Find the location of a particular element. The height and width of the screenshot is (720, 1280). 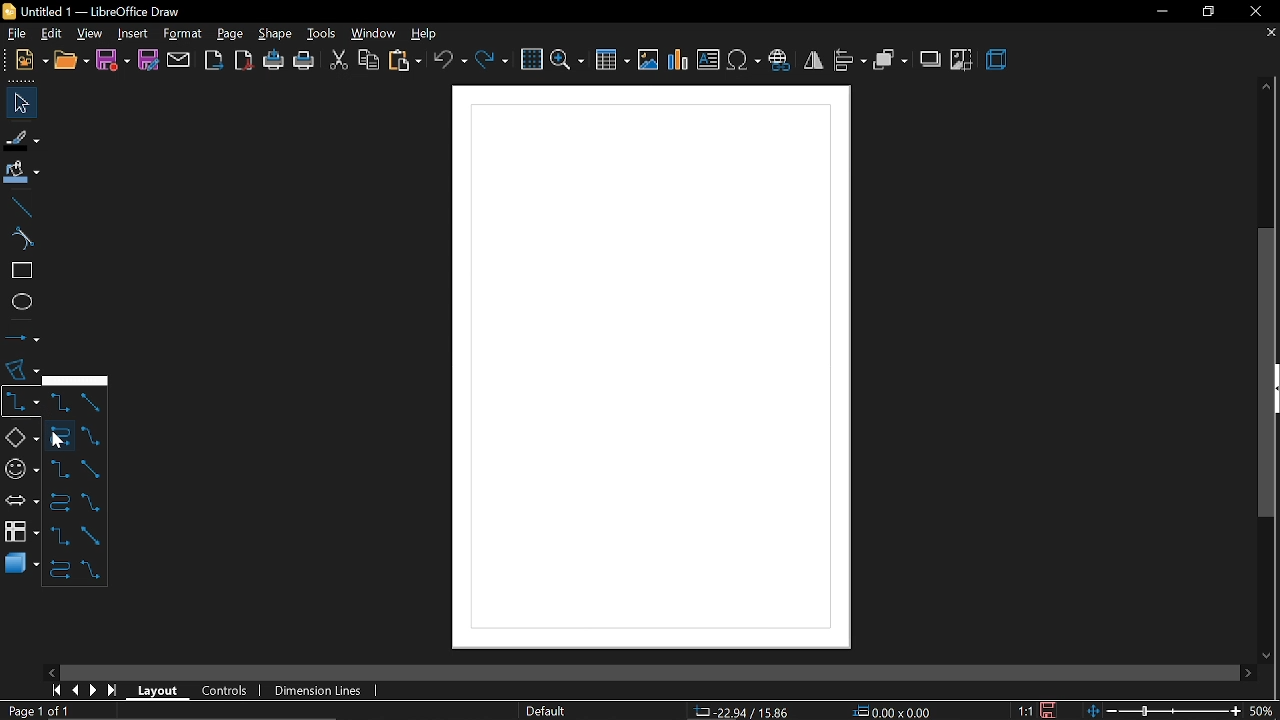

move up is located at coordinates (1267, 88).